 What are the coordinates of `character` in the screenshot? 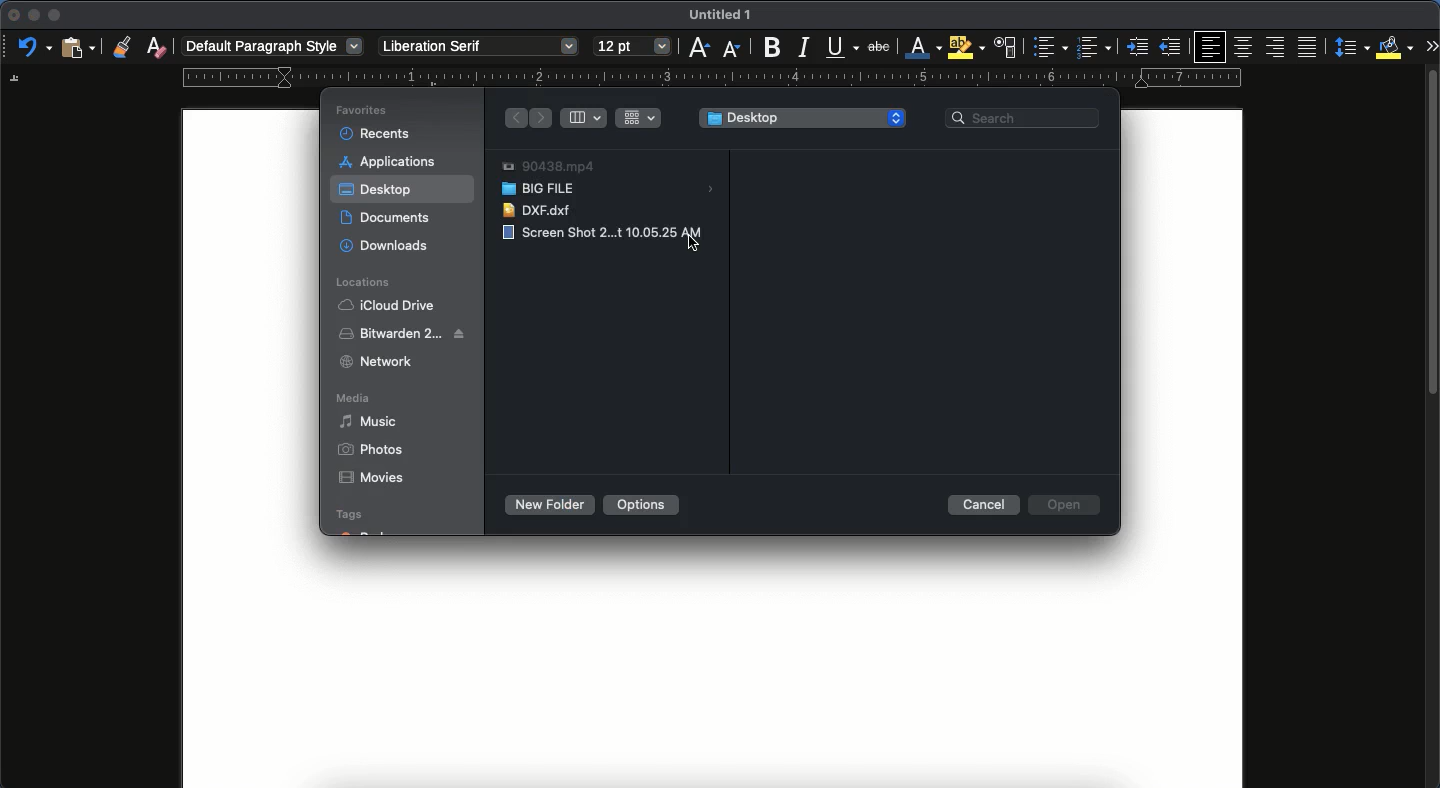 It's located at (1004, 48).